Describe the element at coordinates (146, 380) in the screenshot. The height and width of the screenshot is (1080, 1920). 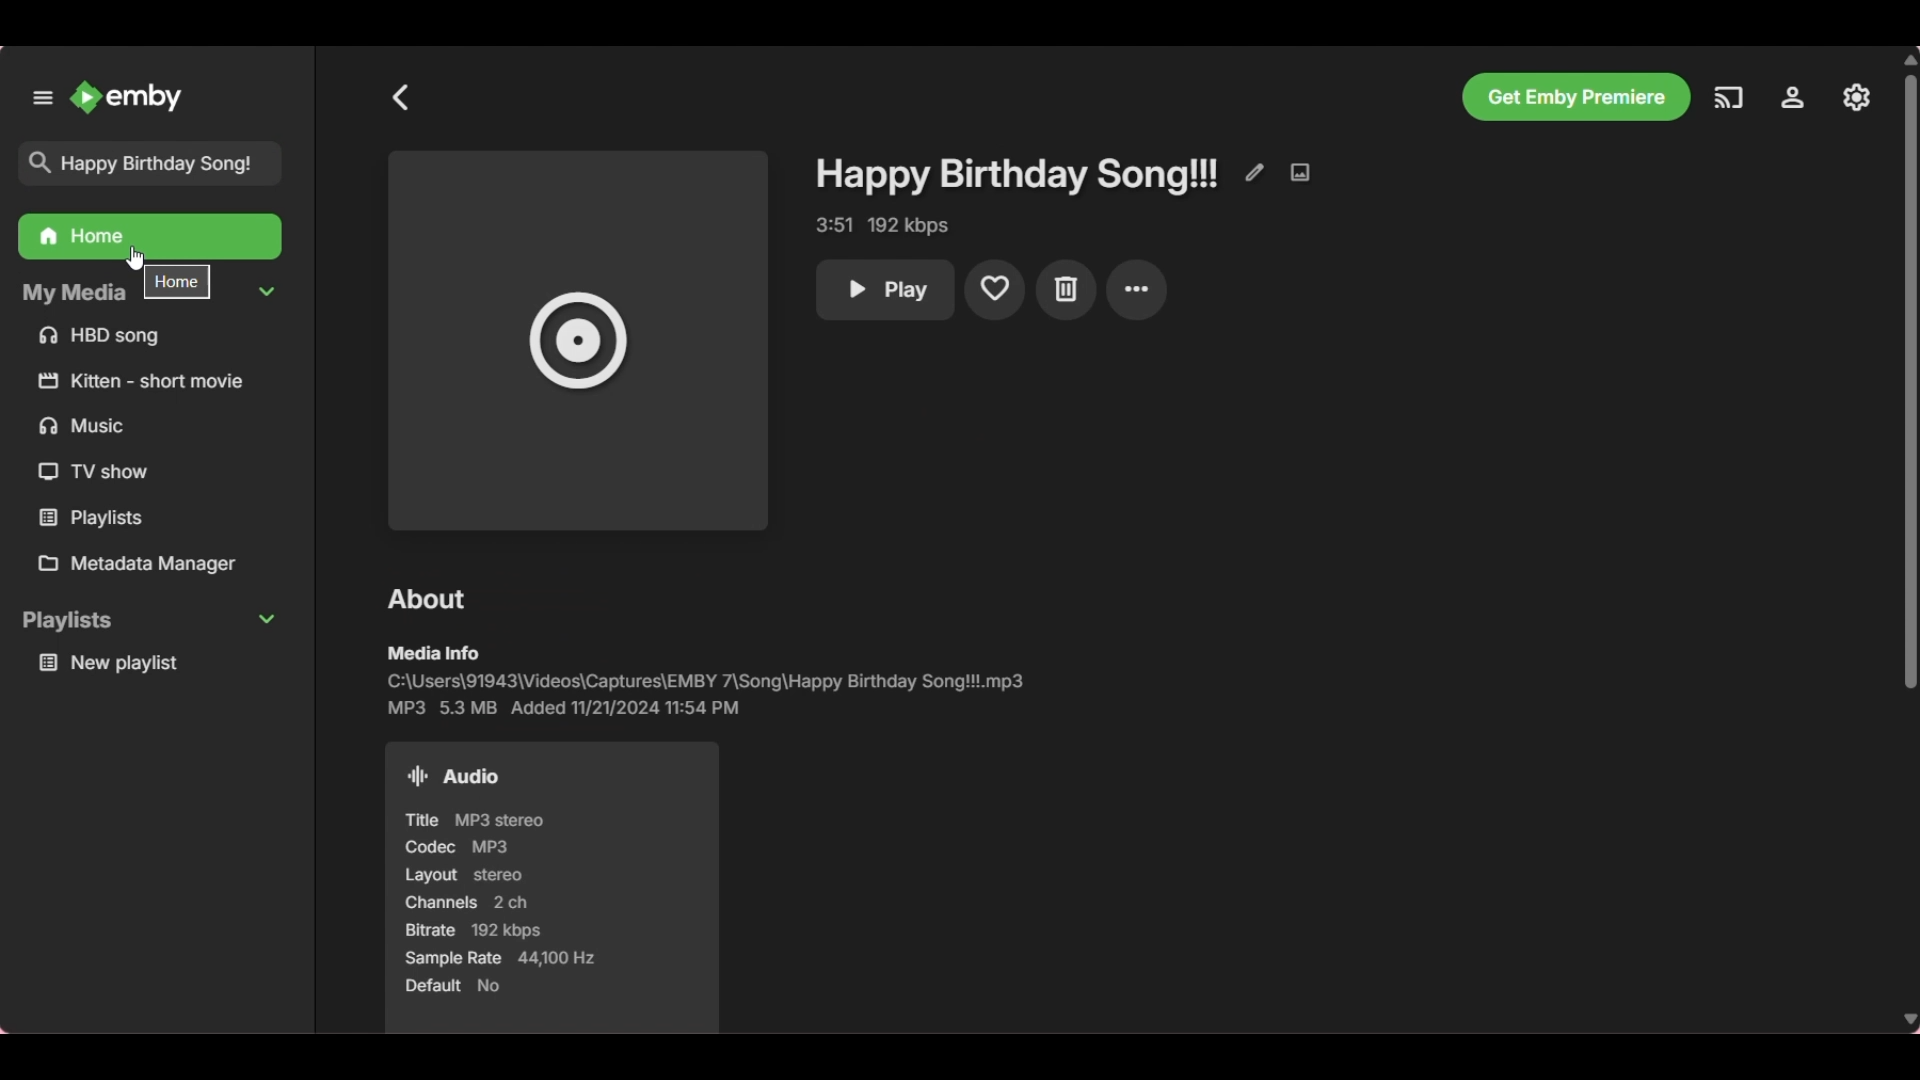
I see `kitten short movie` at that location.